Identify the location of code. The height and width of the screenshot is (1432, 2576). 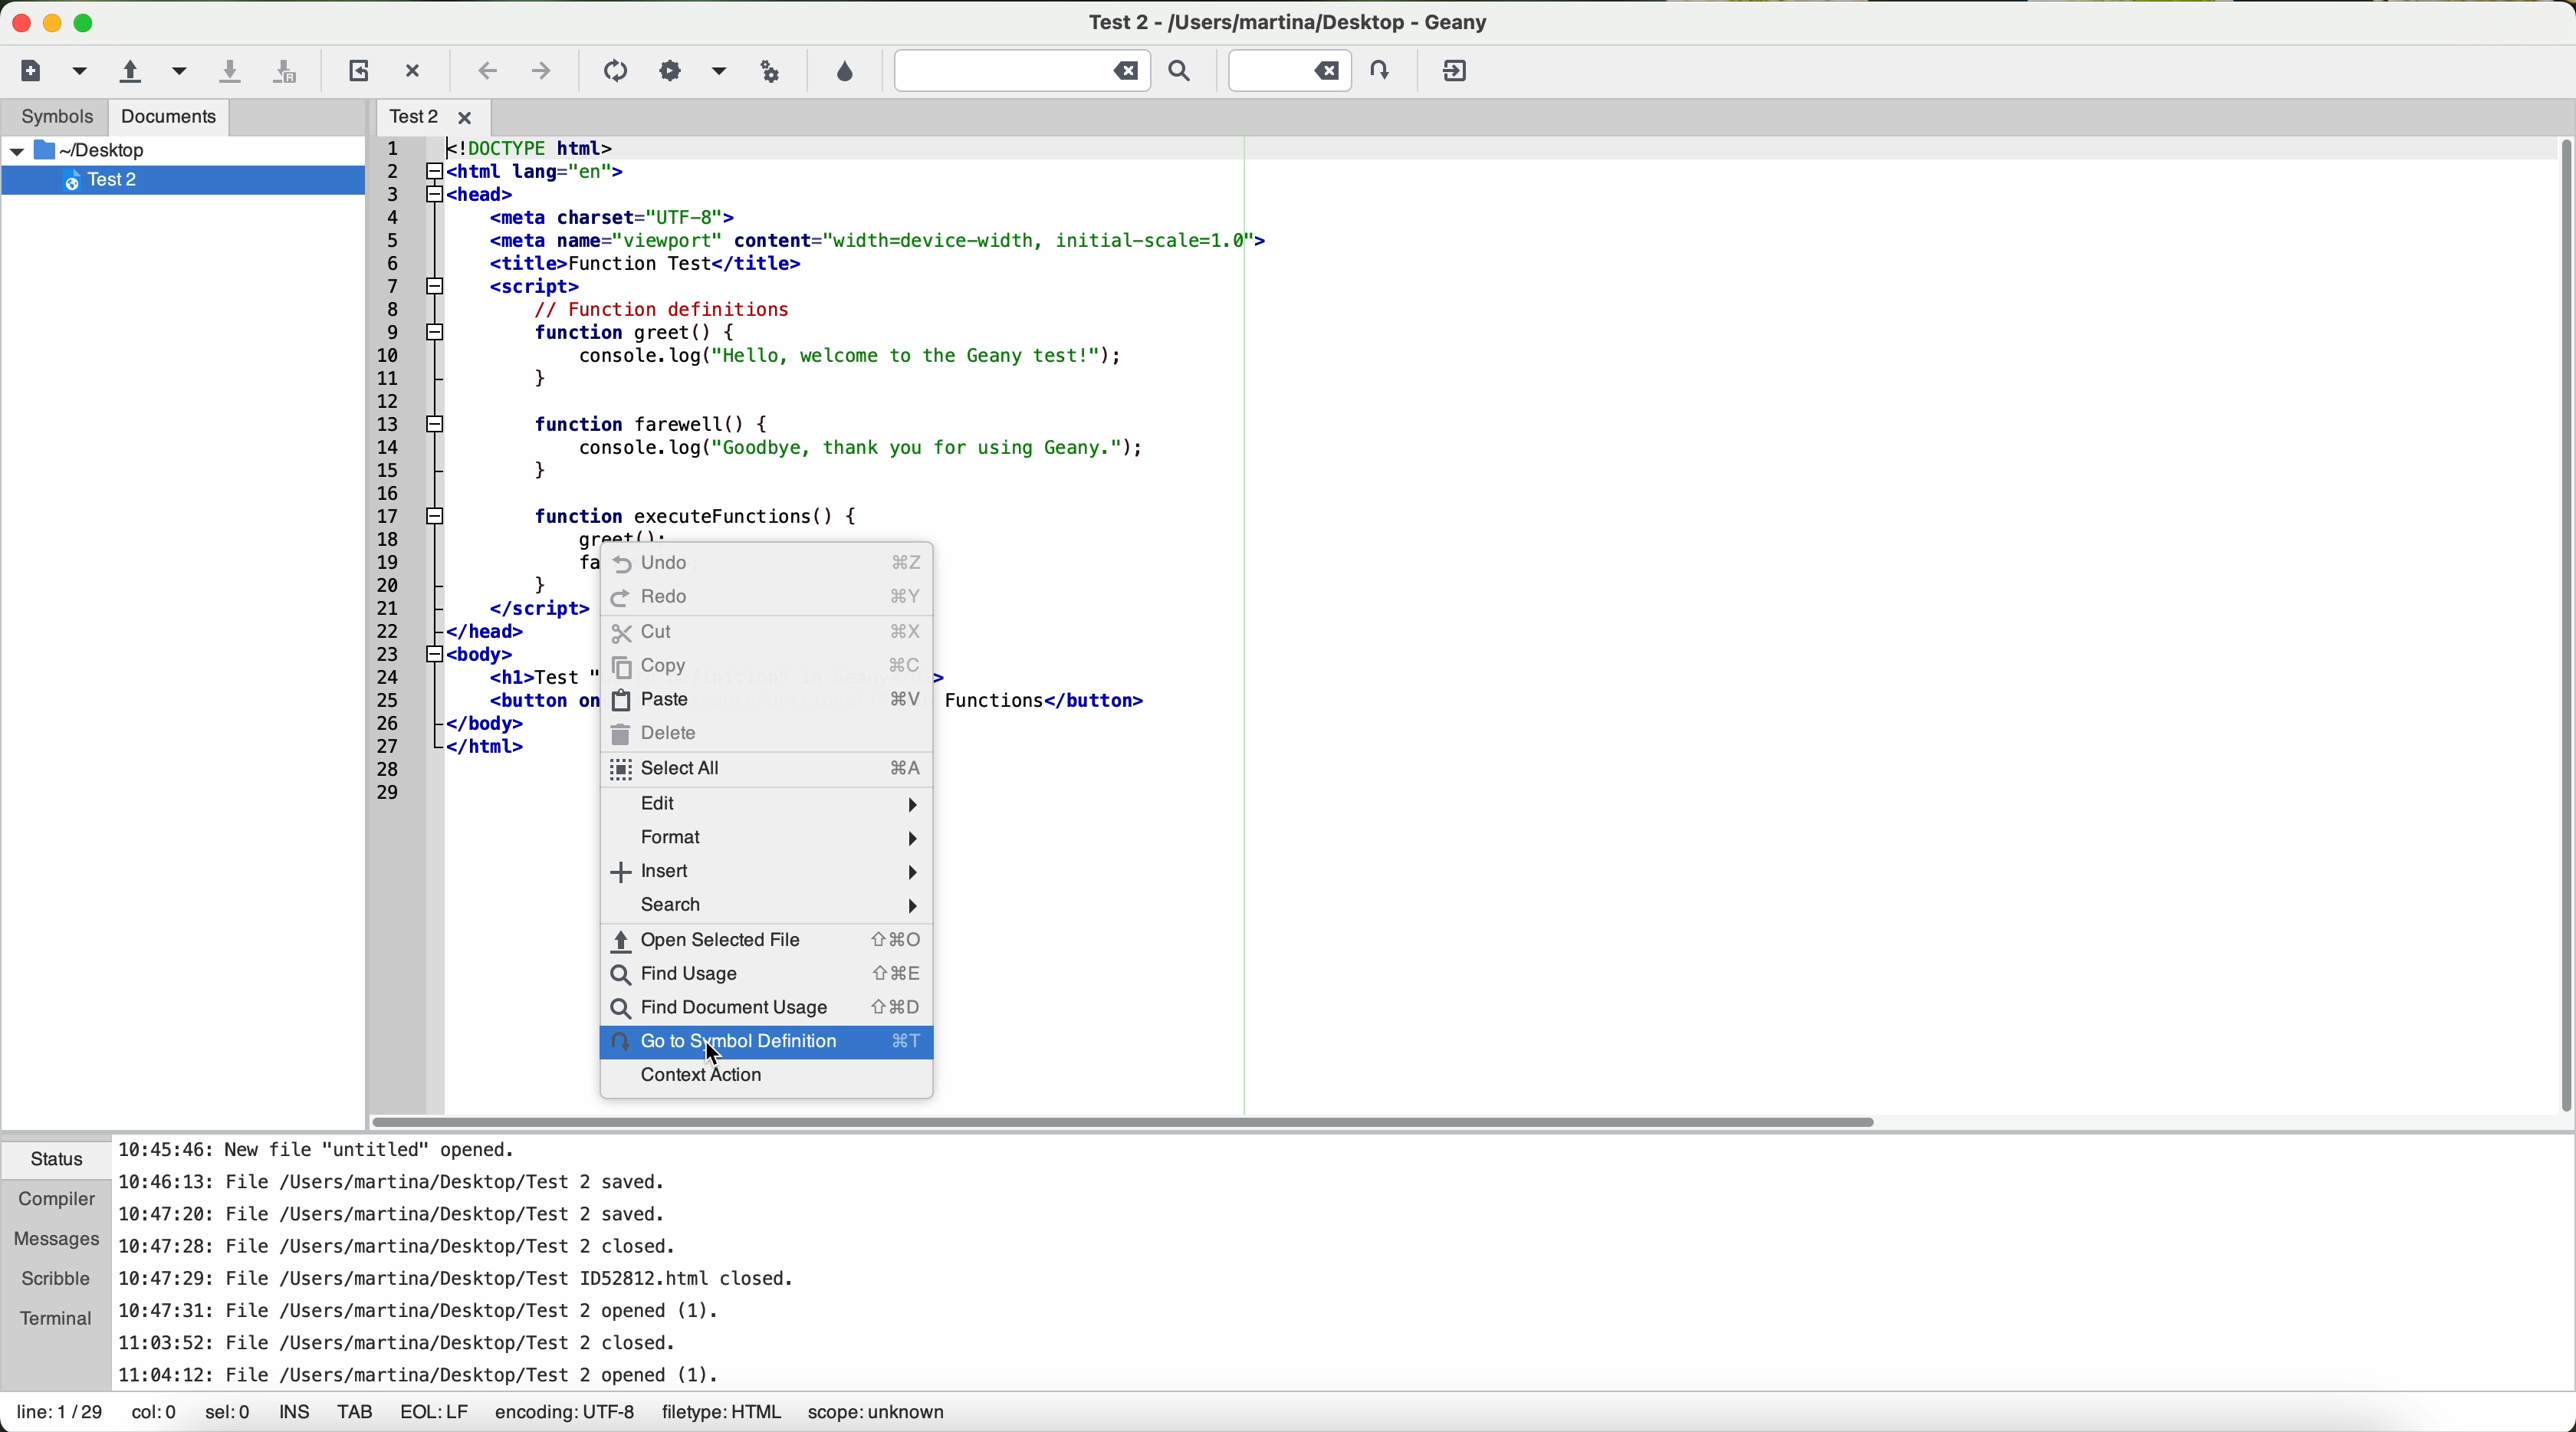
(1060, 696).